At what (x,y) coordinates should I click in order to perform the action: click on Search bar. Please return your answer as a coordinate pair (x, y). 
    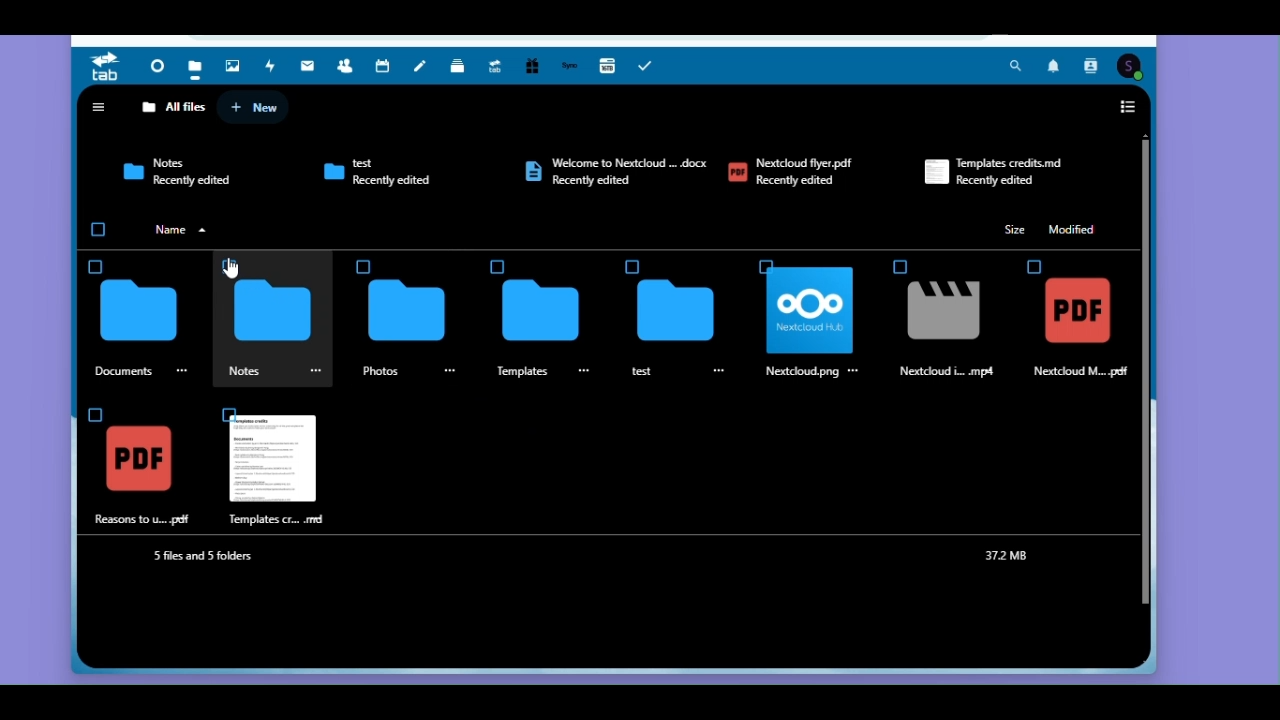
    Looking at the image, I should click on (1016, 68).